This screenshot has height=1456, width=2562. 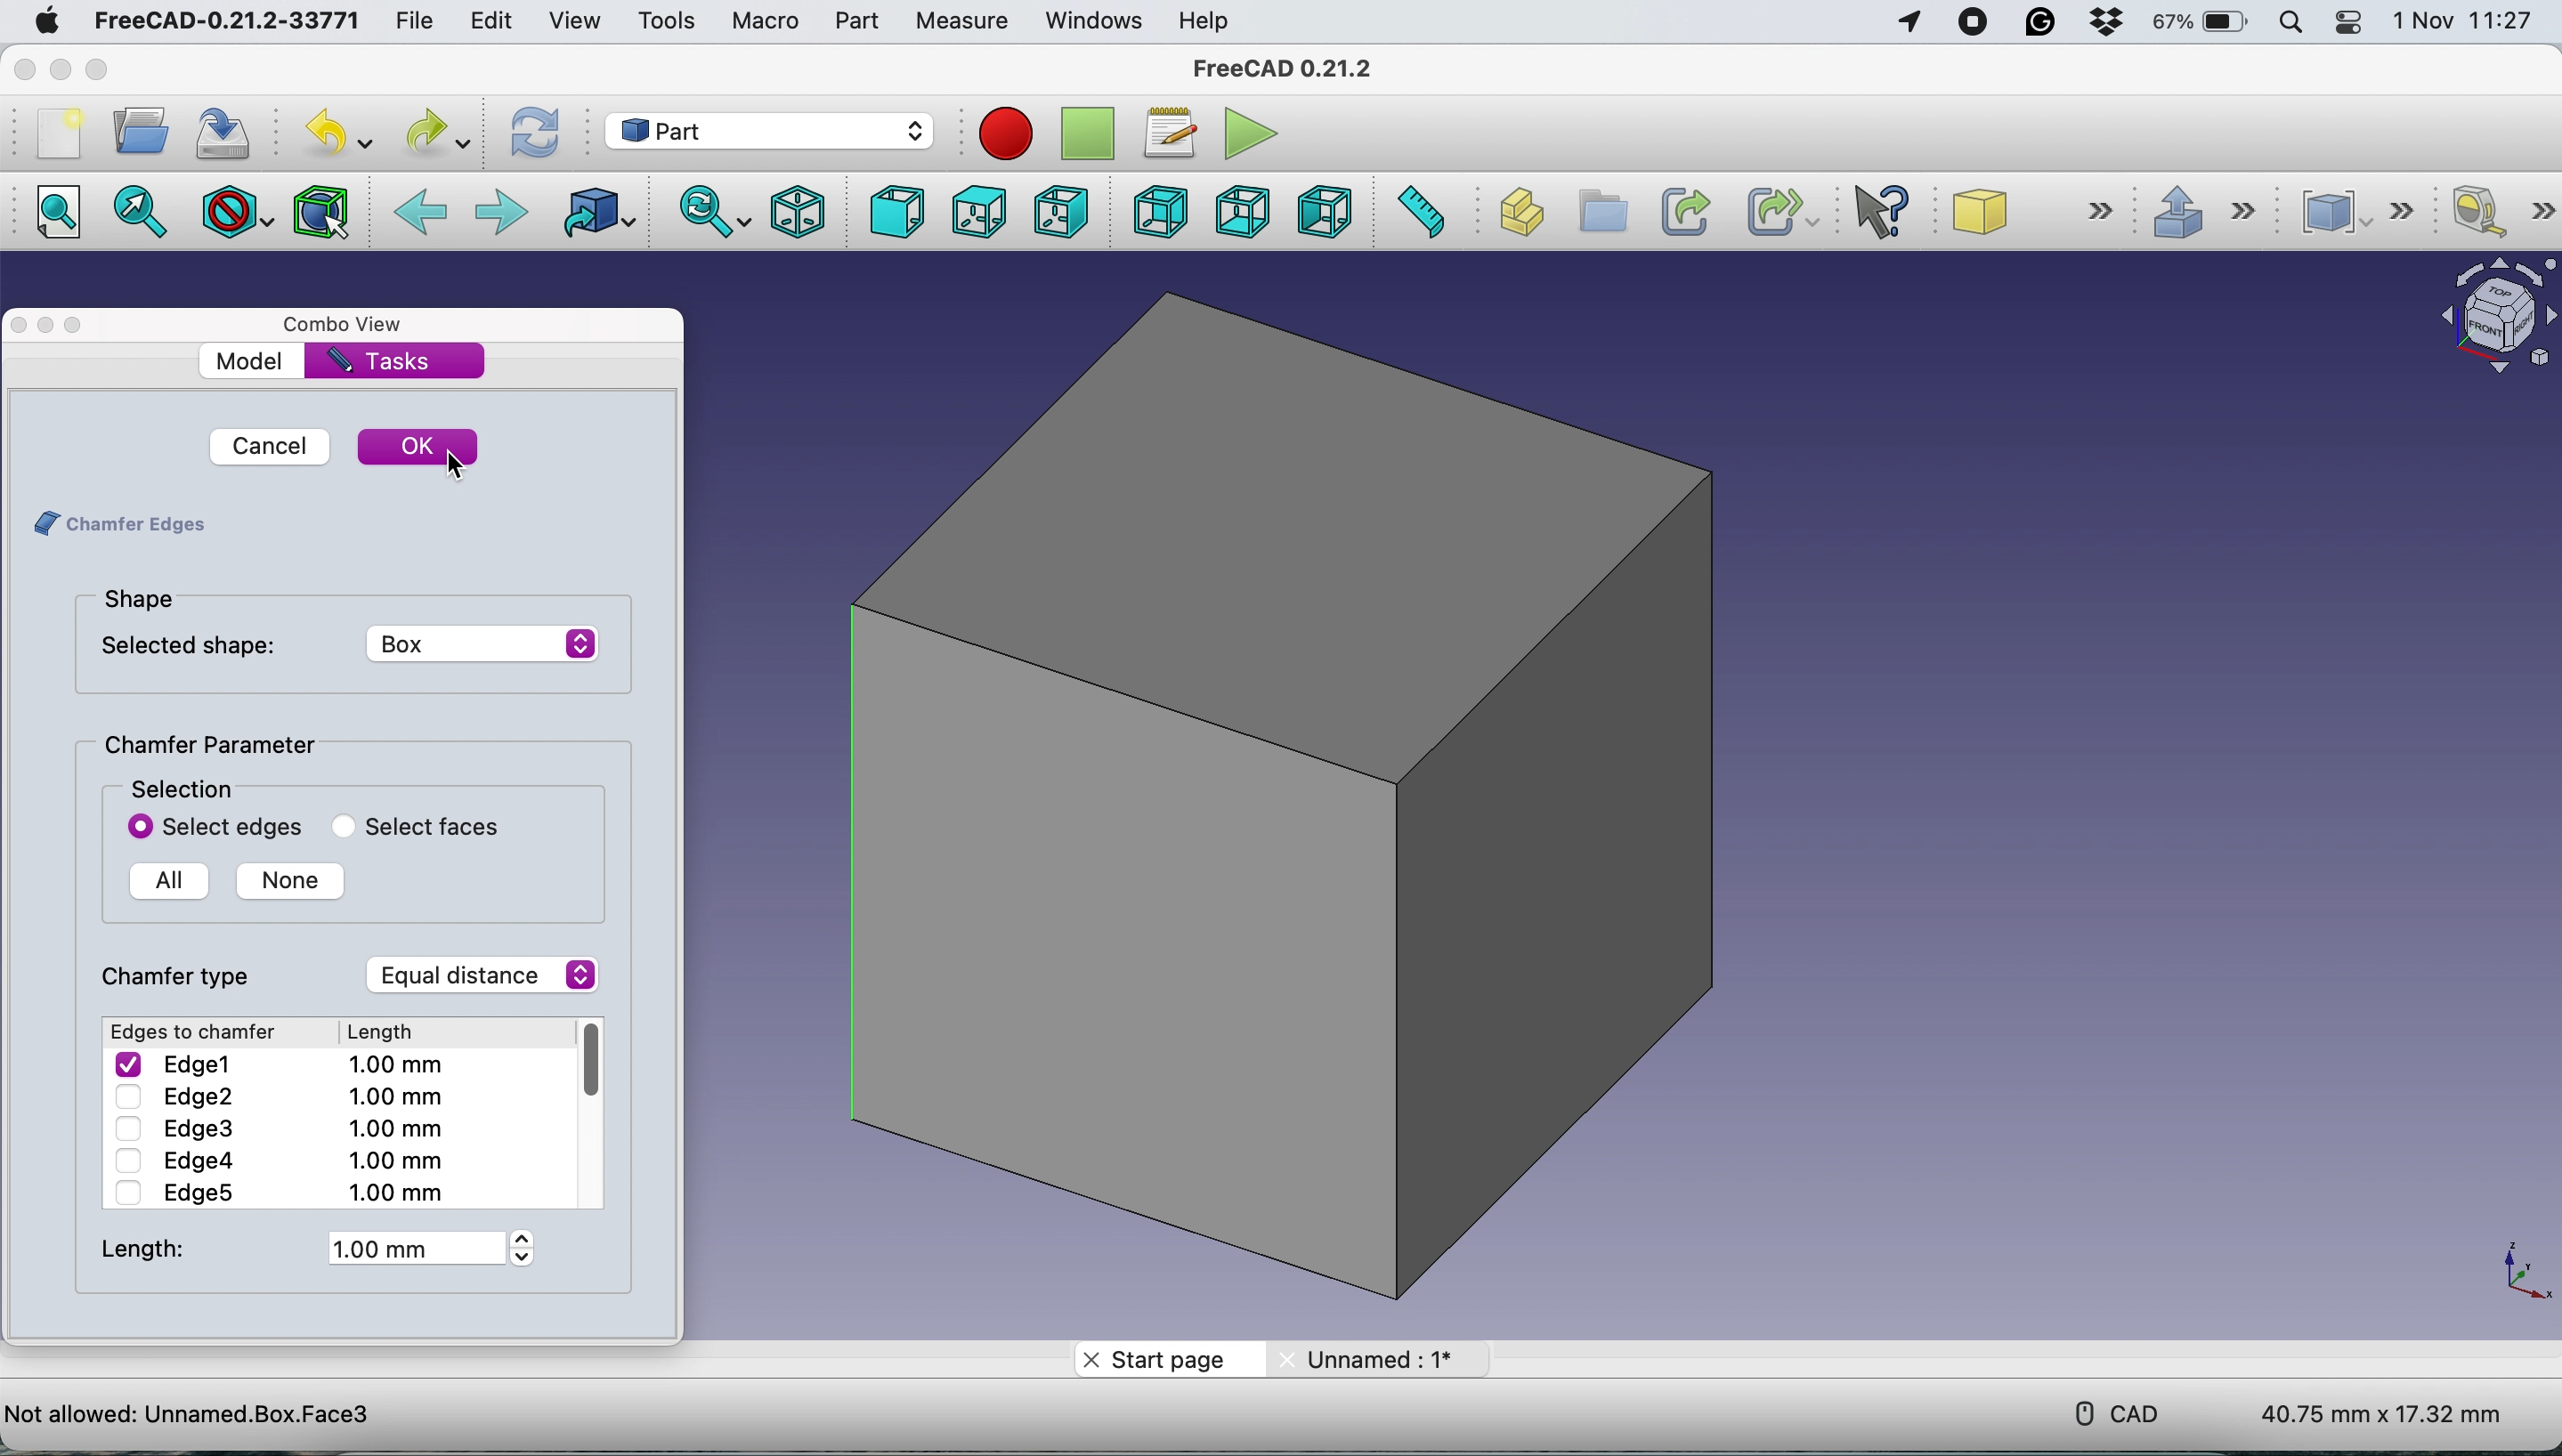 What do you see at coordinates (1603, 212) in the screenshot?
I see `create group` at bounding box center [1603, 212].